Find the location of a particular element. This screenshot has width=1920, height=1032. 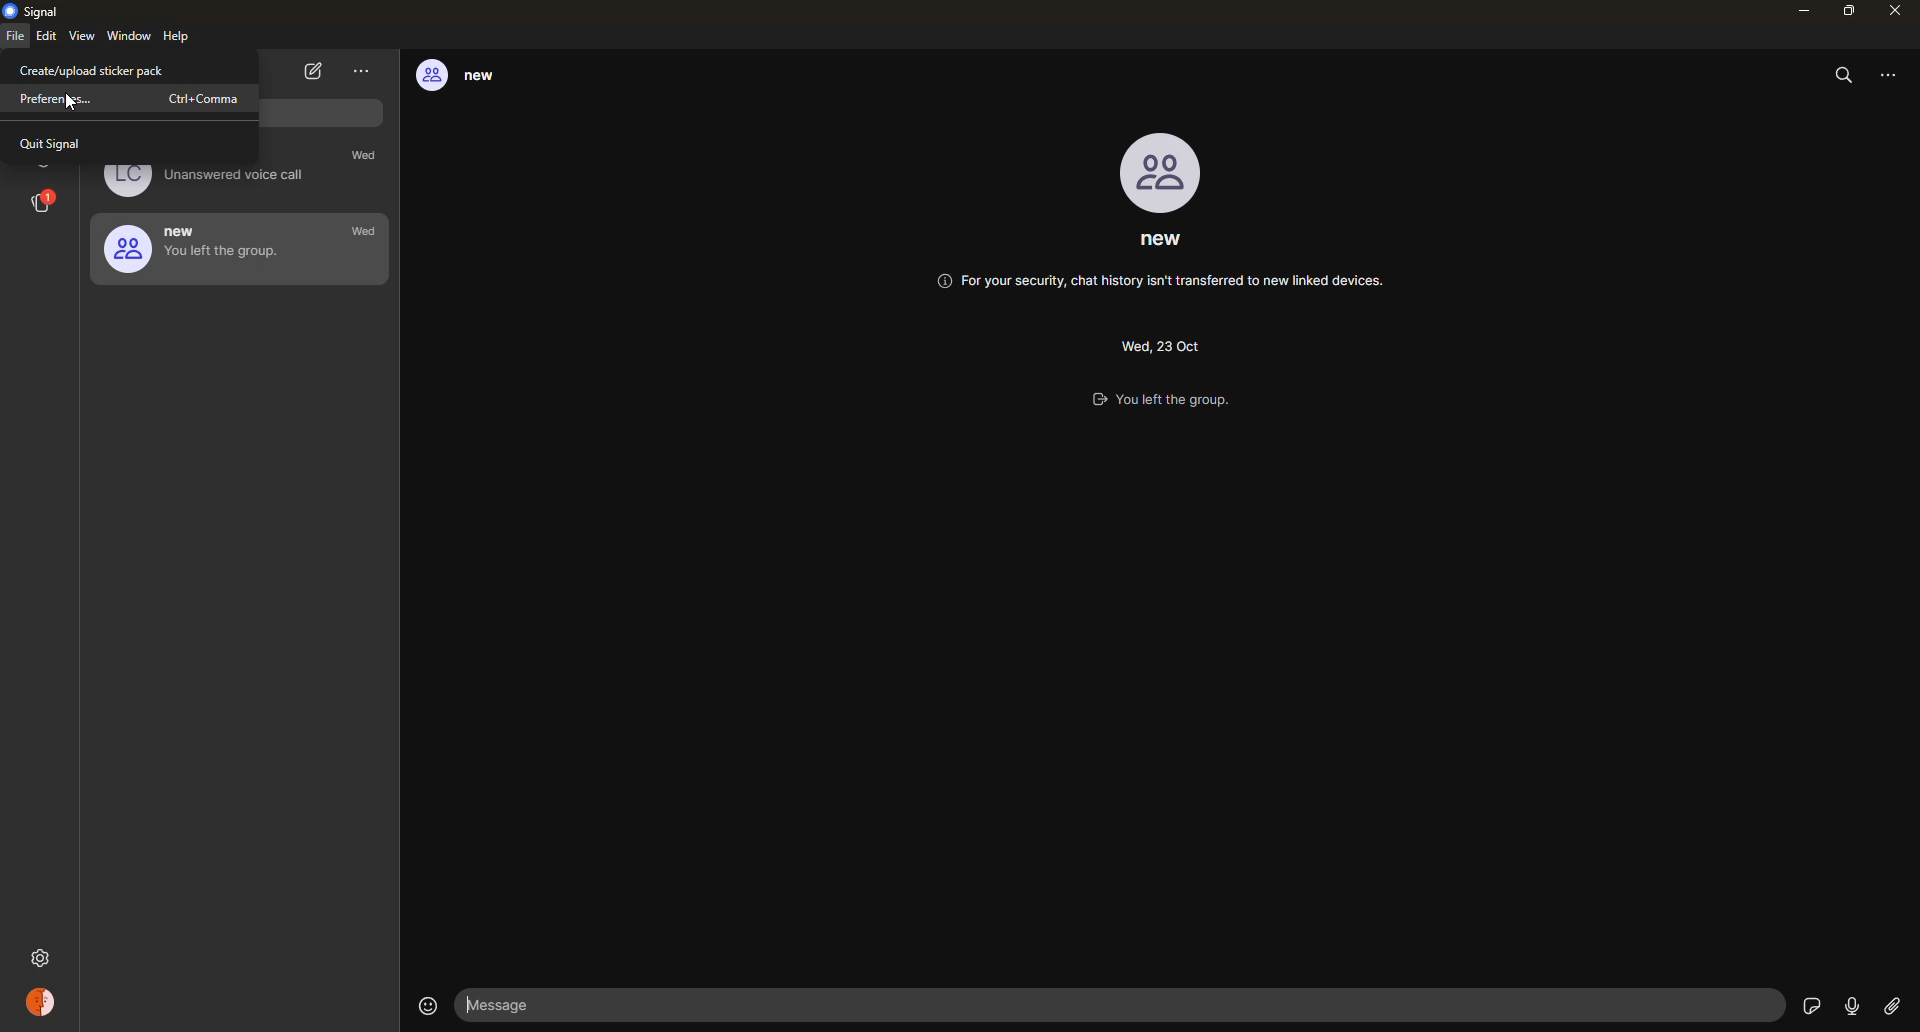

profile is located at coordinates (43, 1005).